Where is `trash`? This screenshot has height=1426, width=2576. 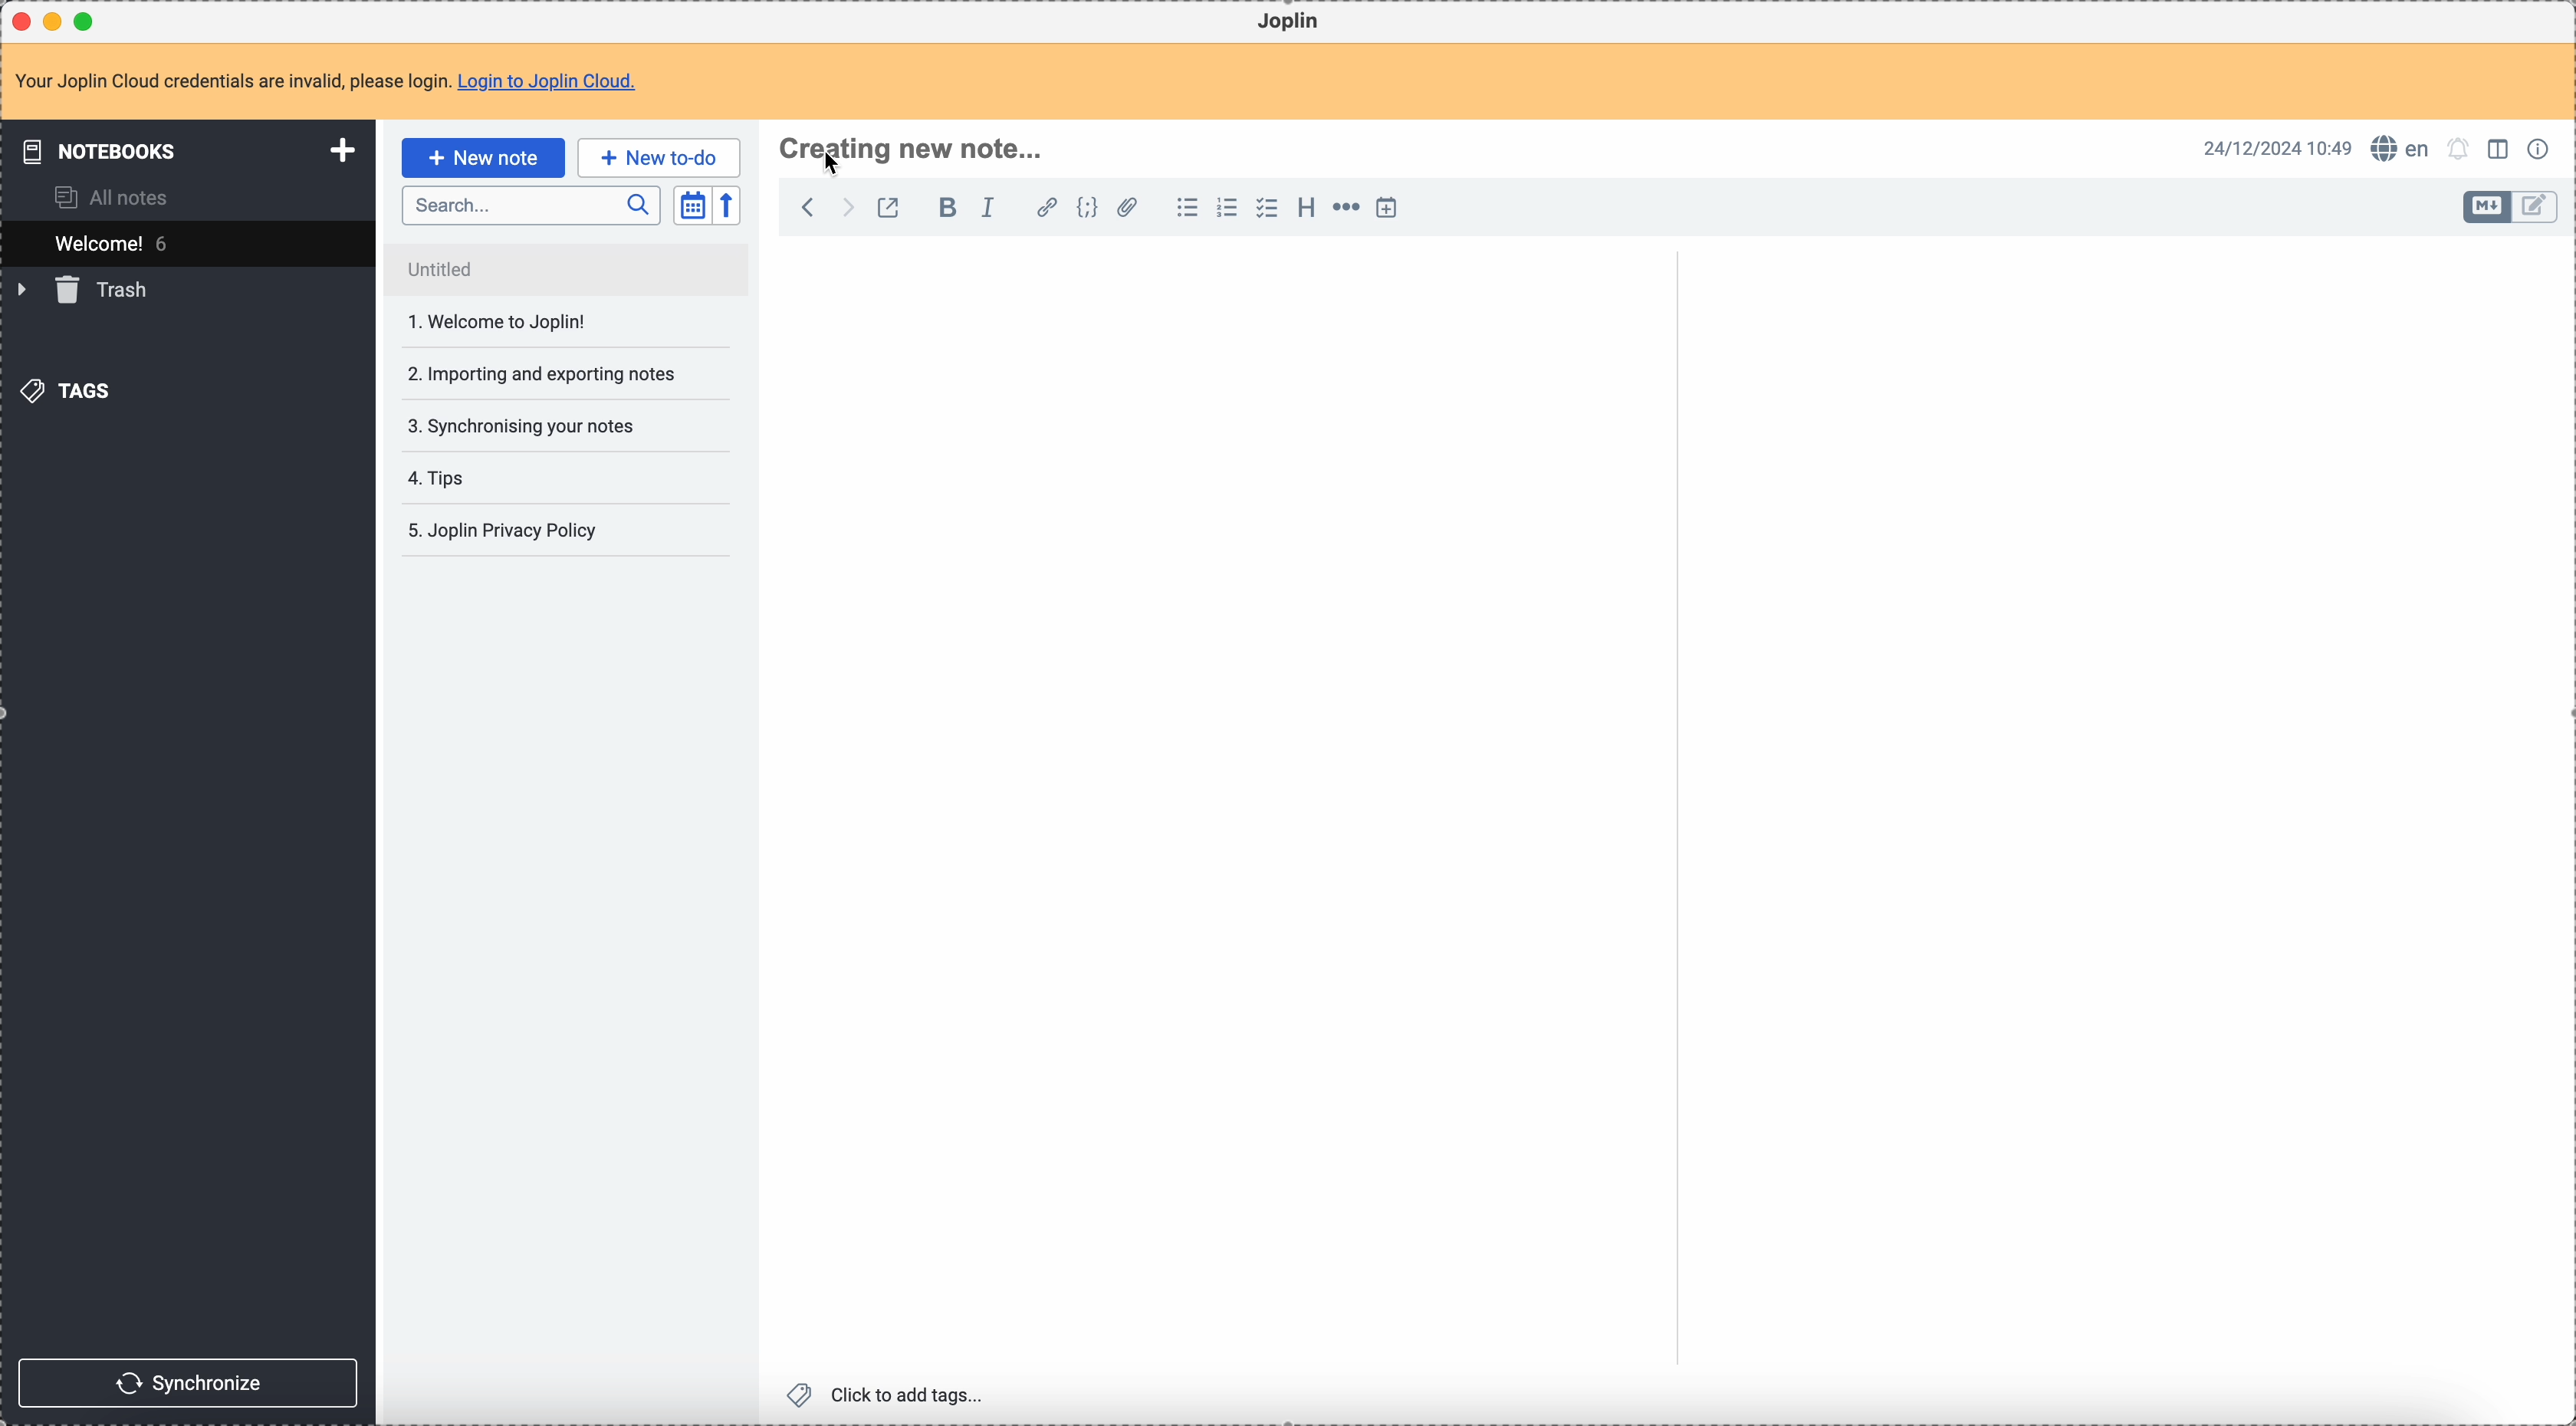 trash is located at coordinates (87, 292).